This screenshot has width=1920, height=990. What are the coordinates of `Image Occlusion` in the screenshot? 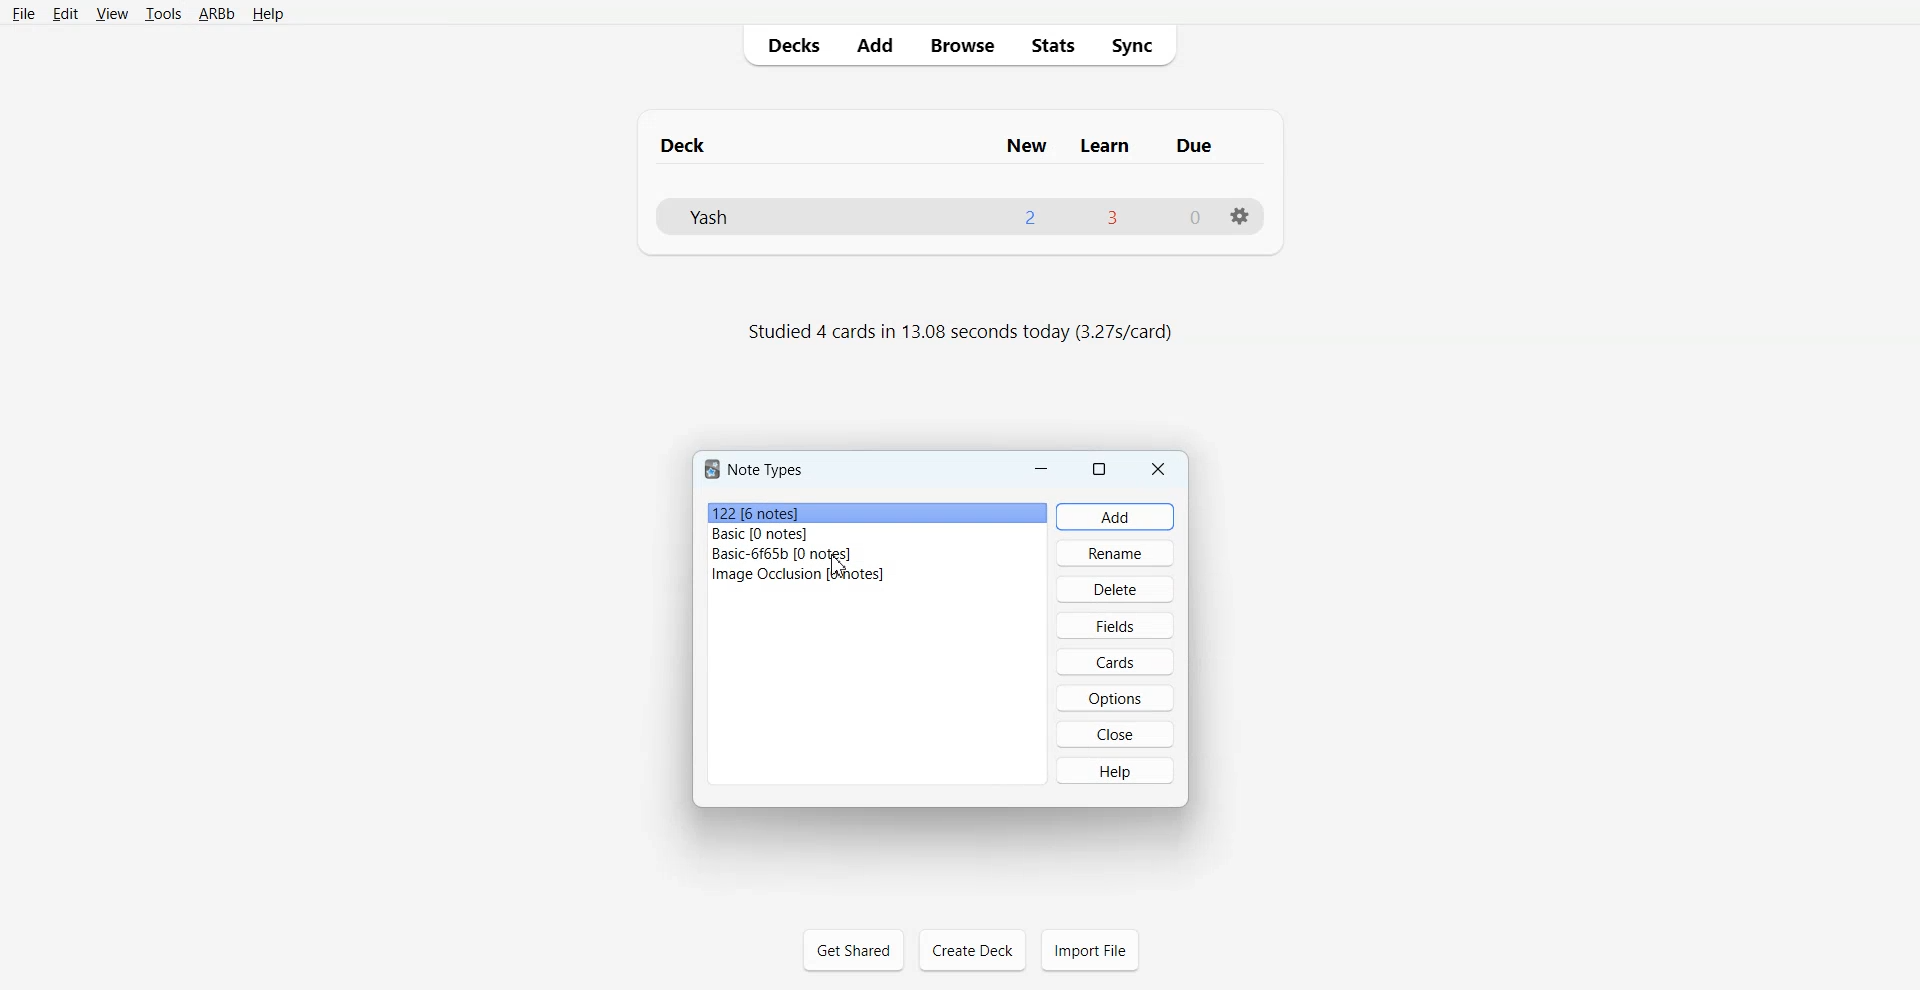 It's located at (877, 575).